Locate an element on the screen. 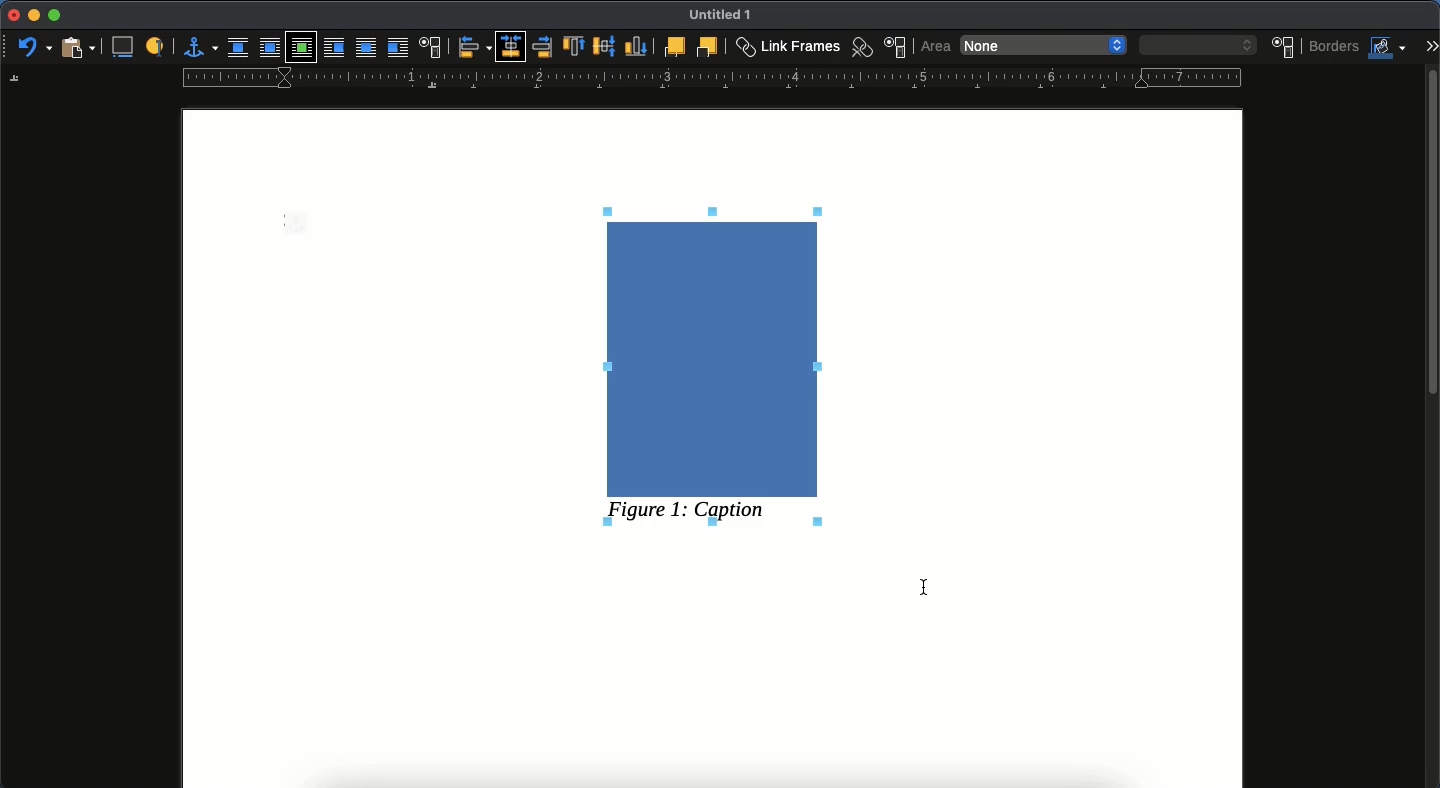 The height and width of the screenshot is (788, 1440). undo is located at coordinates (31, 47).